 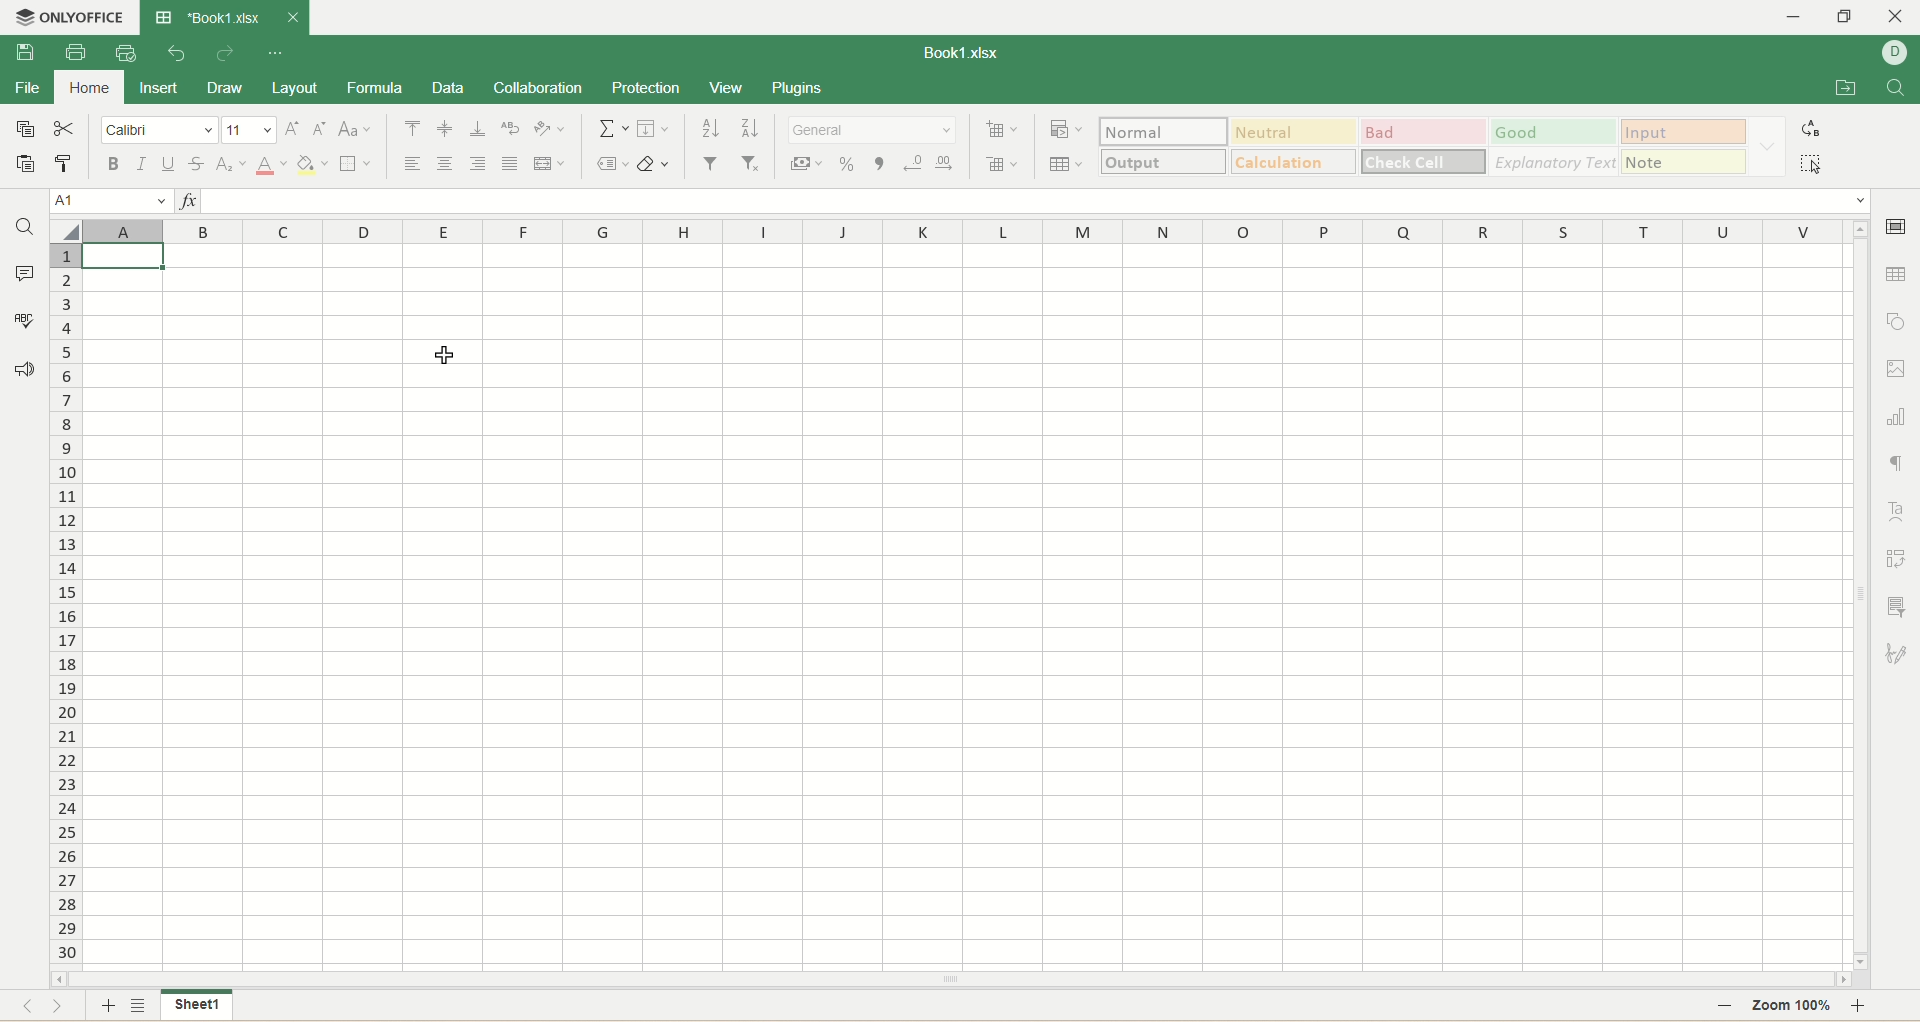 What do you see at coordinates (109, 199) in the screenshot?
I see `A1` at bounding box center [109, 199].